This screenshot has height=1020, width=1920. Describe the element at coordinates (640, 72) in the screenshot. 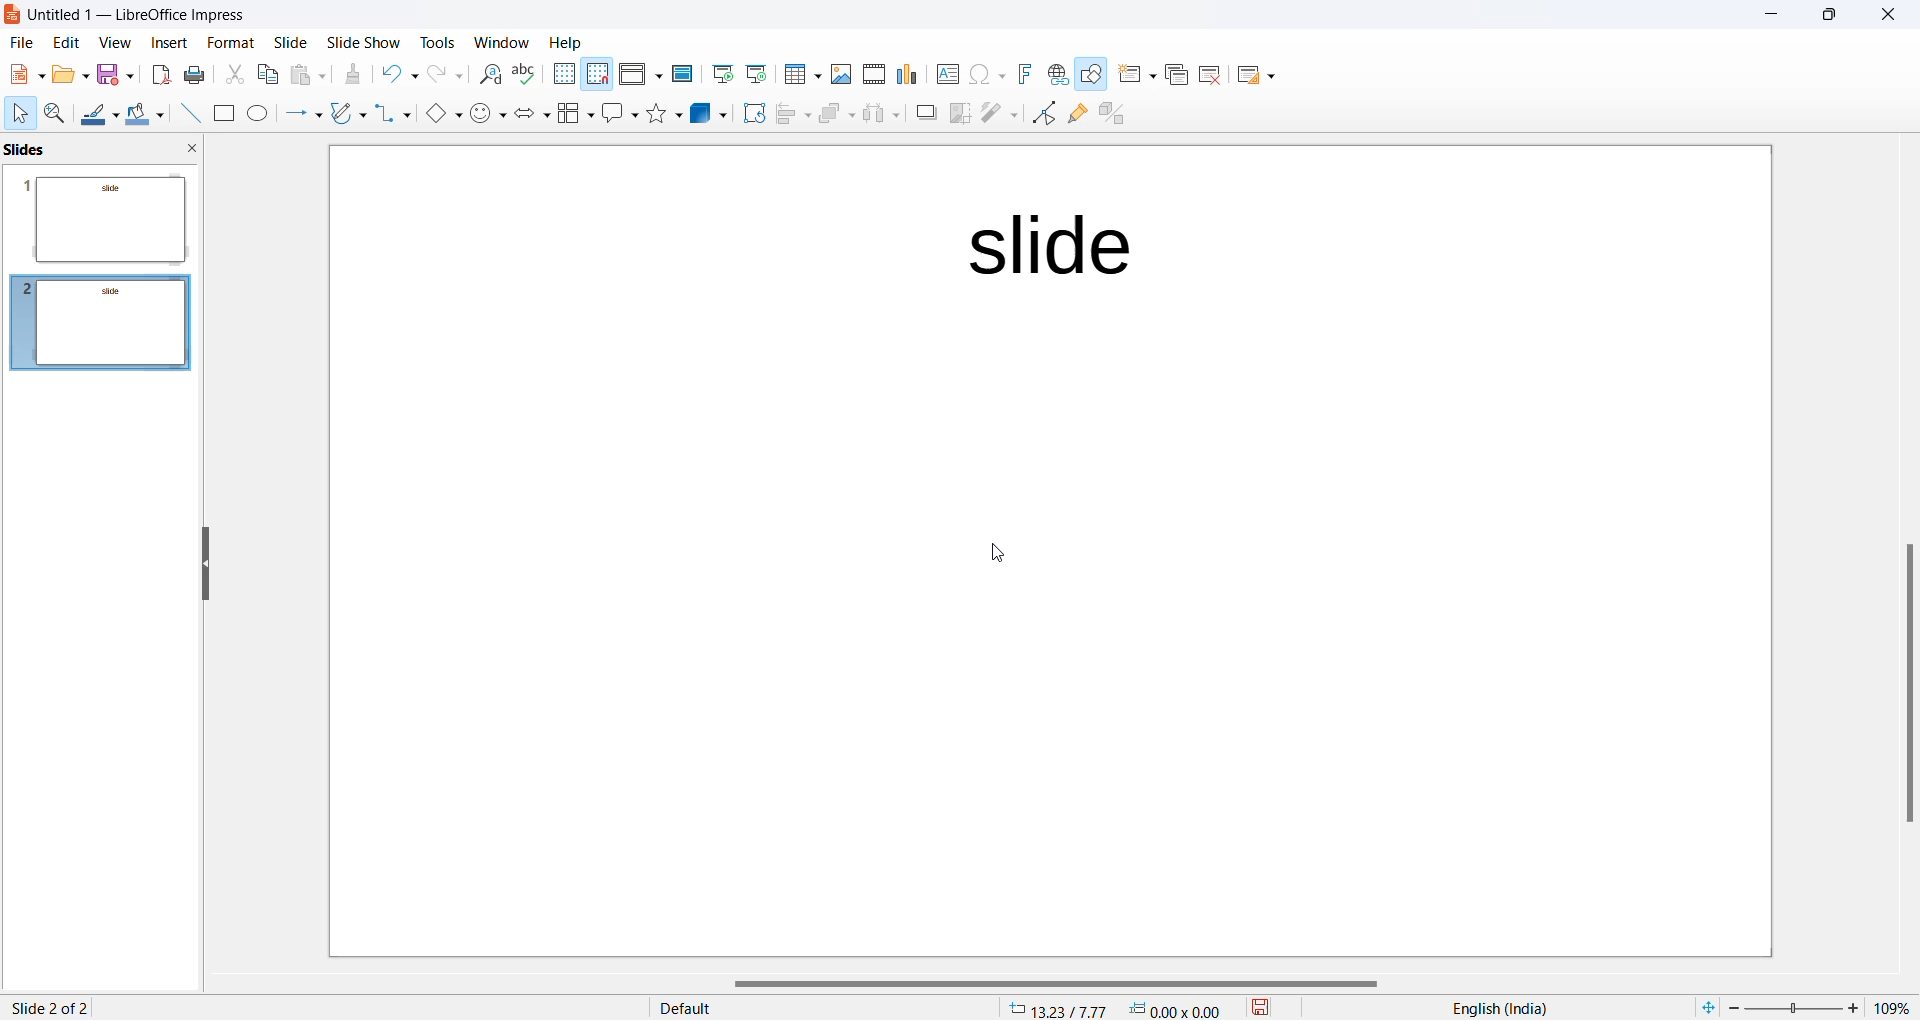

I see `Display views` at that location.